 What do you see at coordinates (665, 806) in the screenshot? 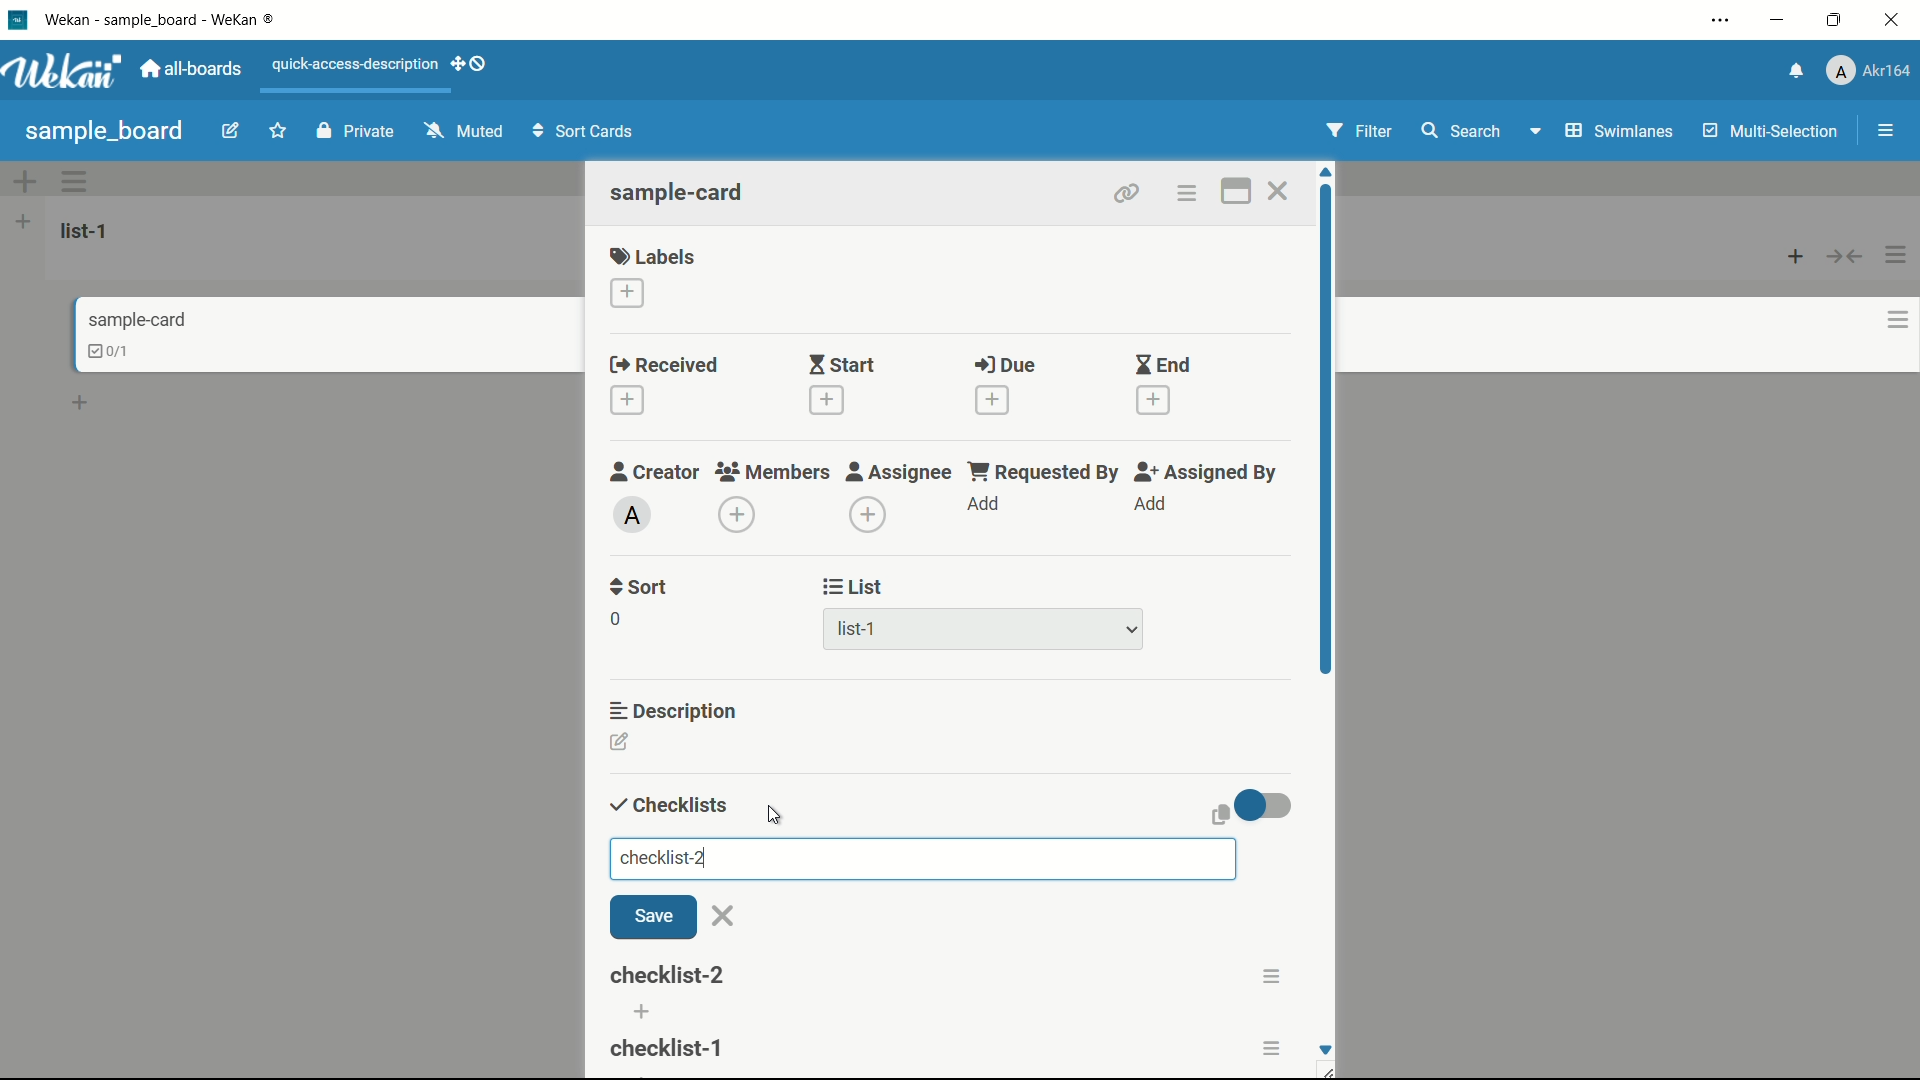
I see `checklist` at bounding box center [665, 806].